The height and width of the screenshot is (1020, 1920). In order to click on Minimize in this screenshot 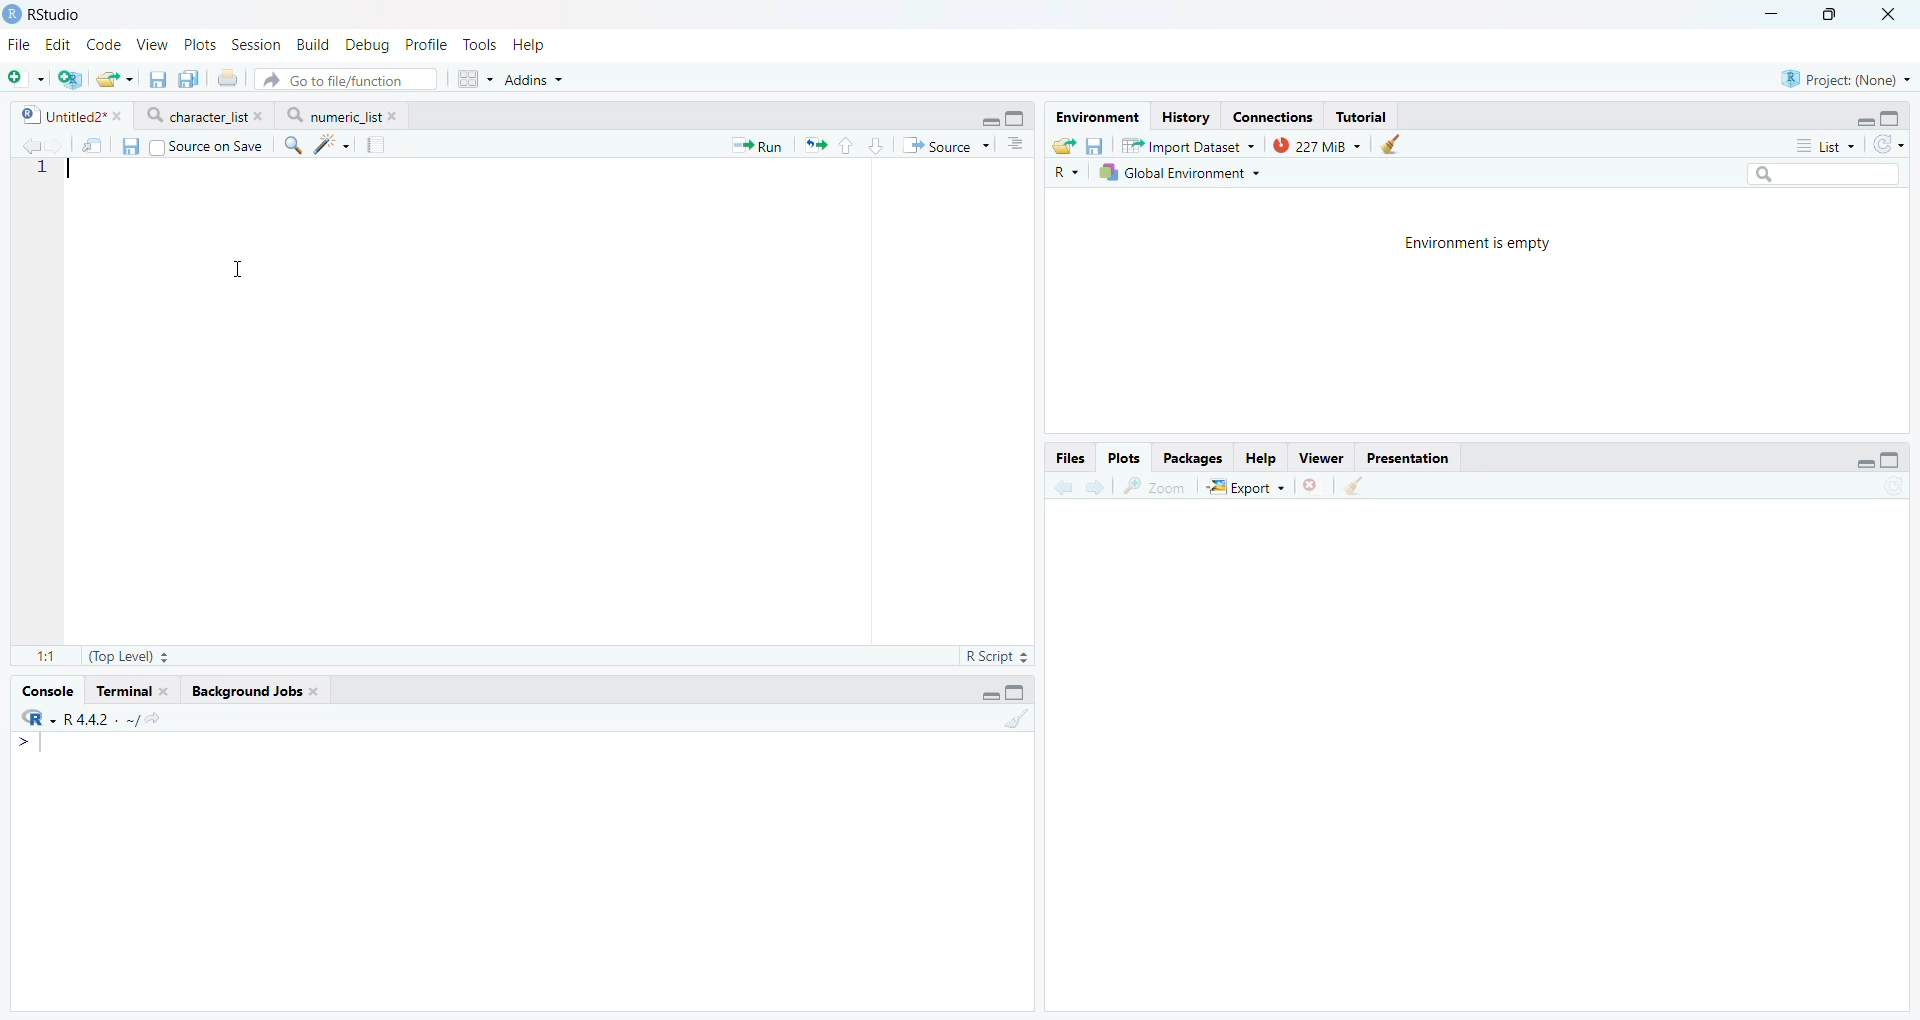, I will do `click(1773, 13)`.